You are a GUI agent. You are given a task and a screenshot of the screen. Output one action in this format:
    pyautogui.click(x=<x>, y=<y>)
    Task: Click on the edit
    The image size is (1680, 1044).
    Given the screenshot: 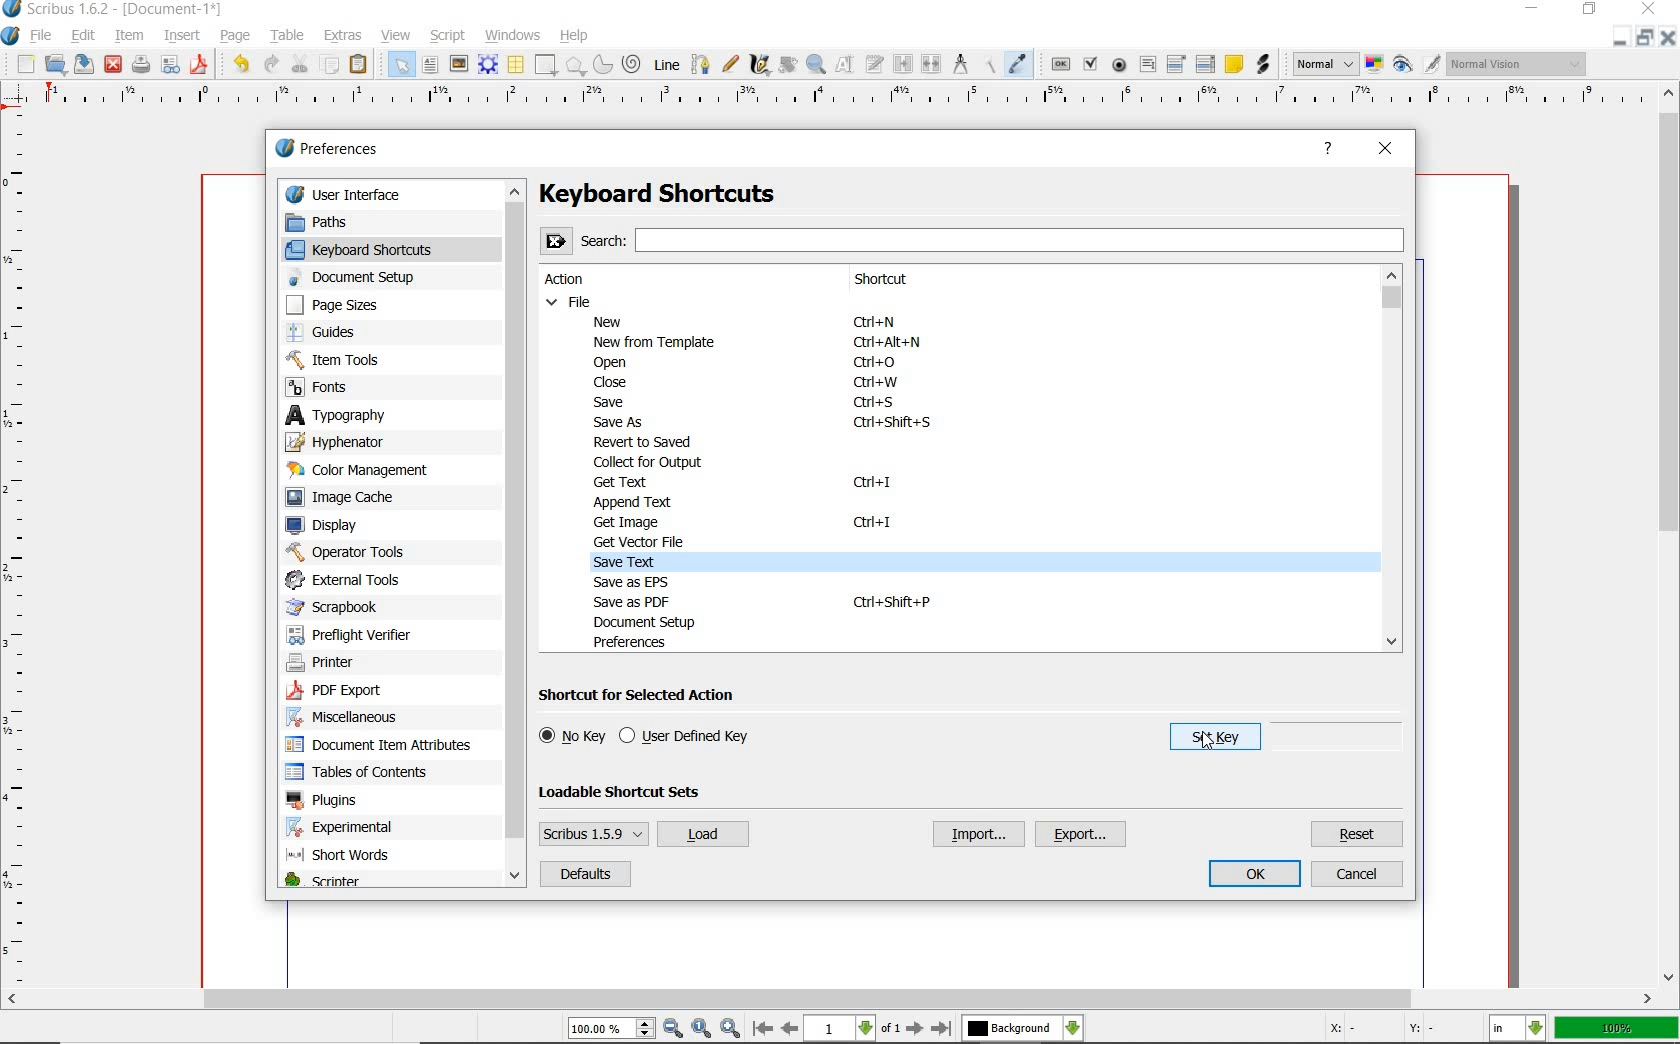 What is the action you would take?
    pyautogui.click(x=85, y=35)
    